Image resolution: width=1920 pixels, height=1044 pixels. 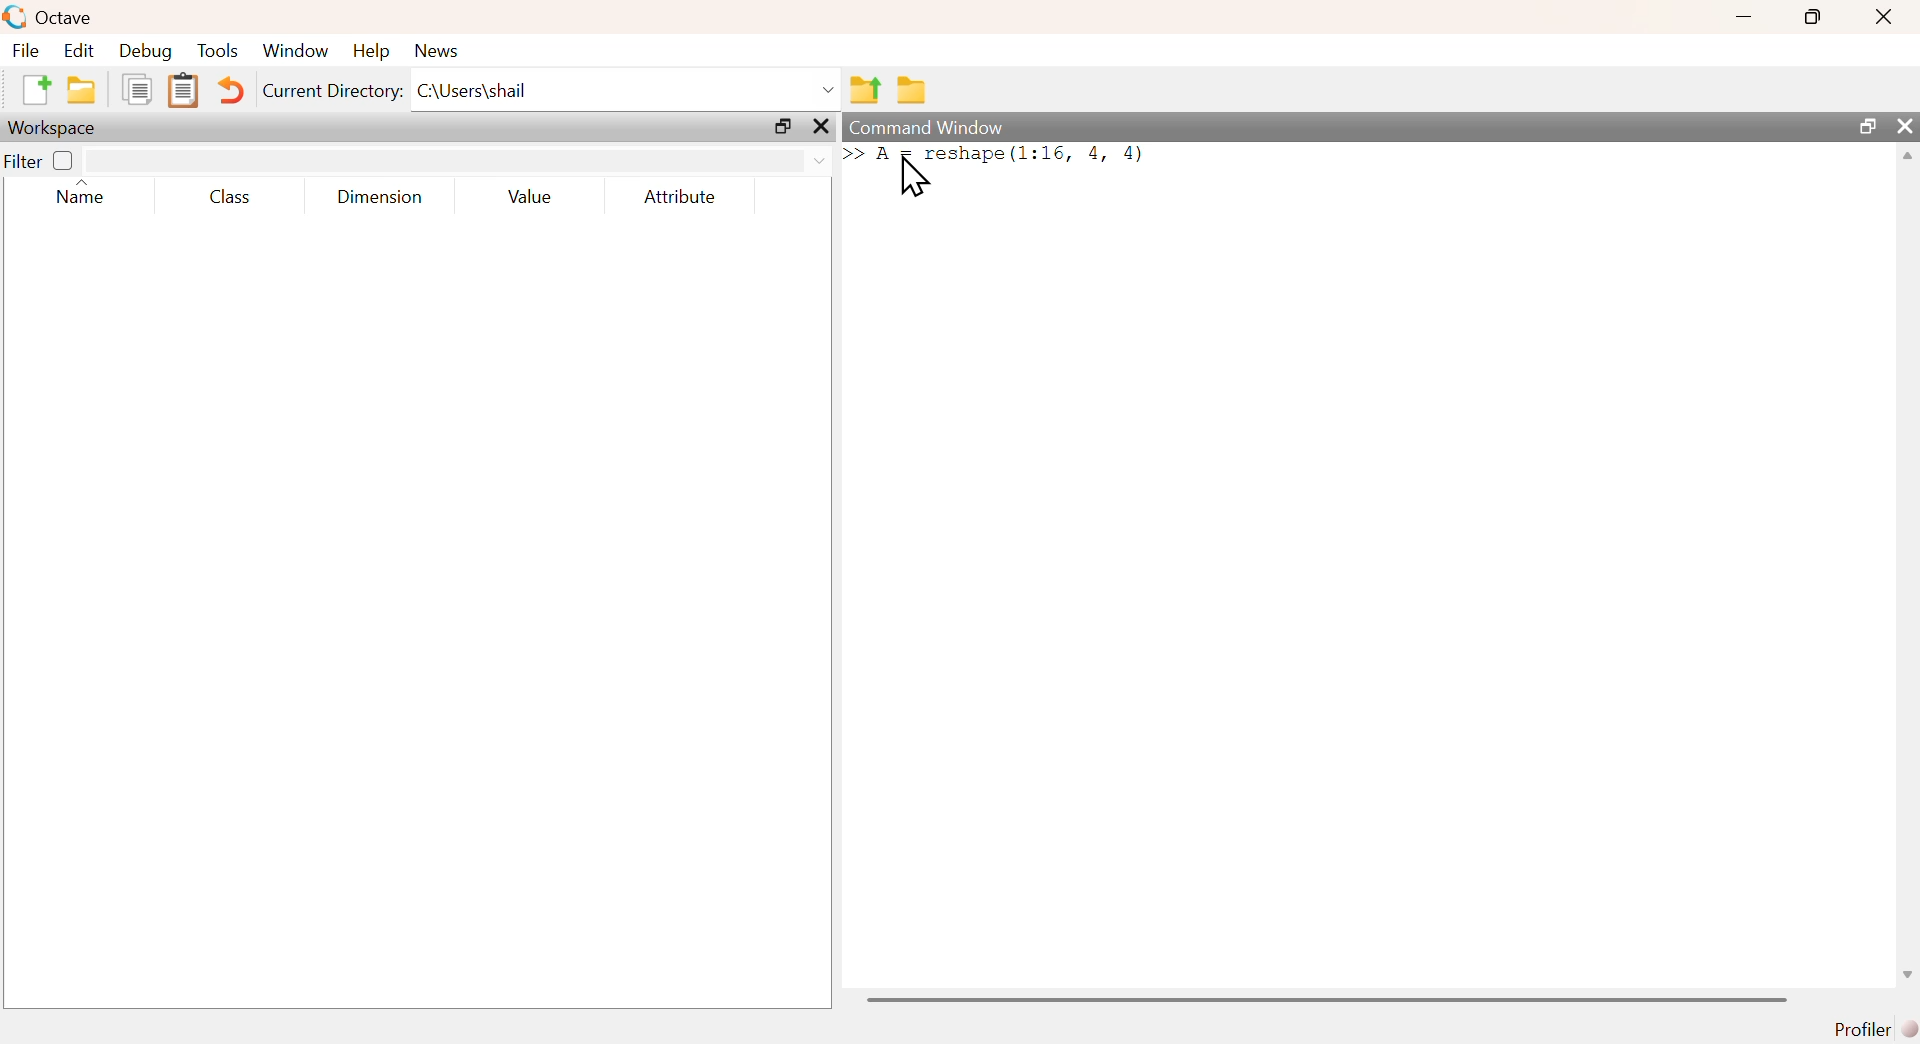 I want to click on name, so click(x=82, y=201).